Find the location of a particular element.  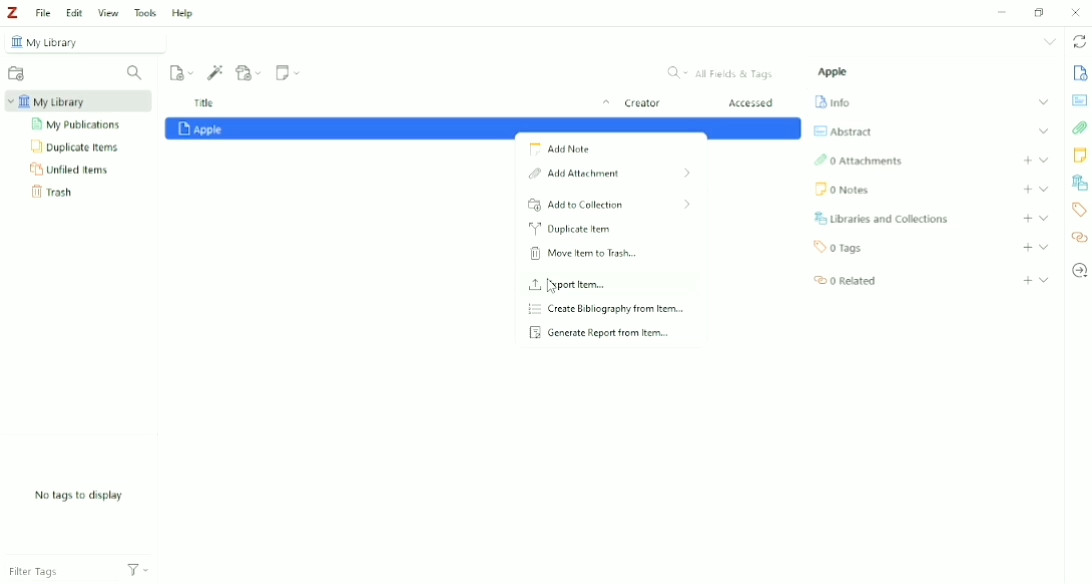

My Library is located at coordinates (81, 42).